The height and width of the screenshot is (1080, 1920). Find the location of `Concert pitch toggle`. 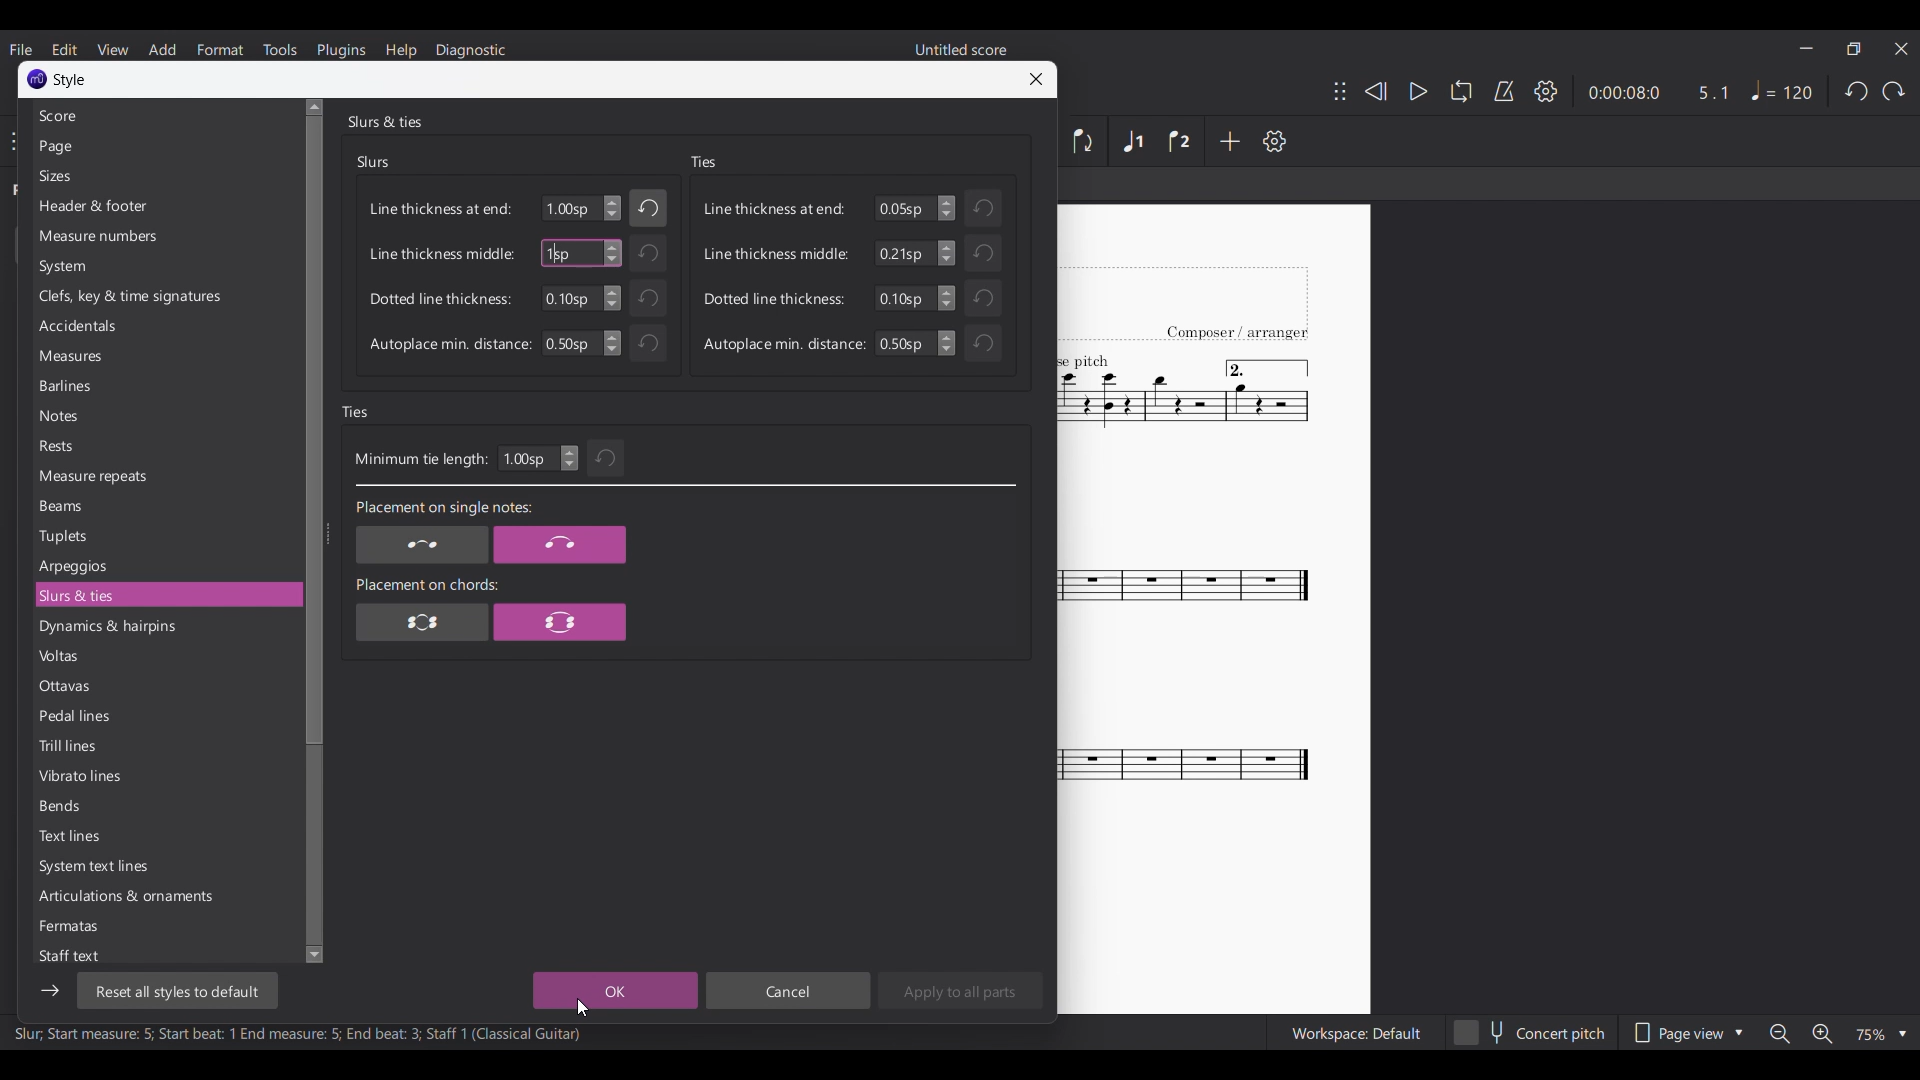

Concert pitch toggle is located at coordinates (1531, 1032).